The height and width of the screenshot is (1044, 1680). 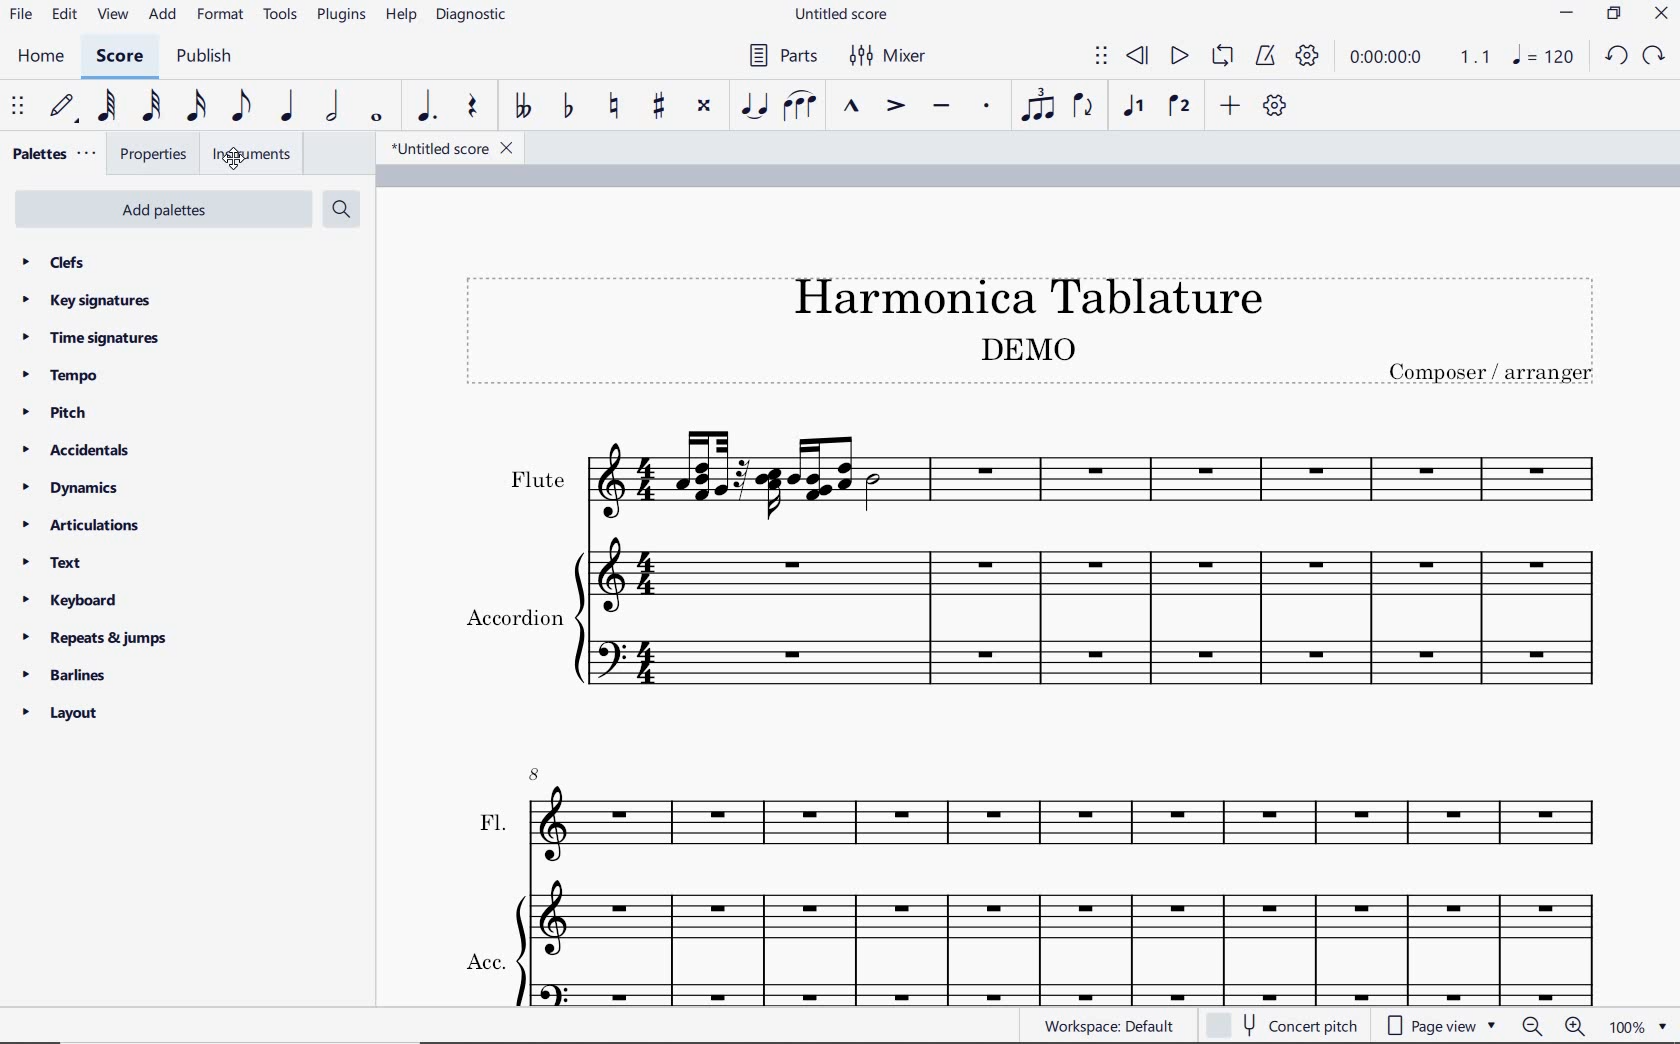 I want to click on select to move, so click(x=18, y=107).